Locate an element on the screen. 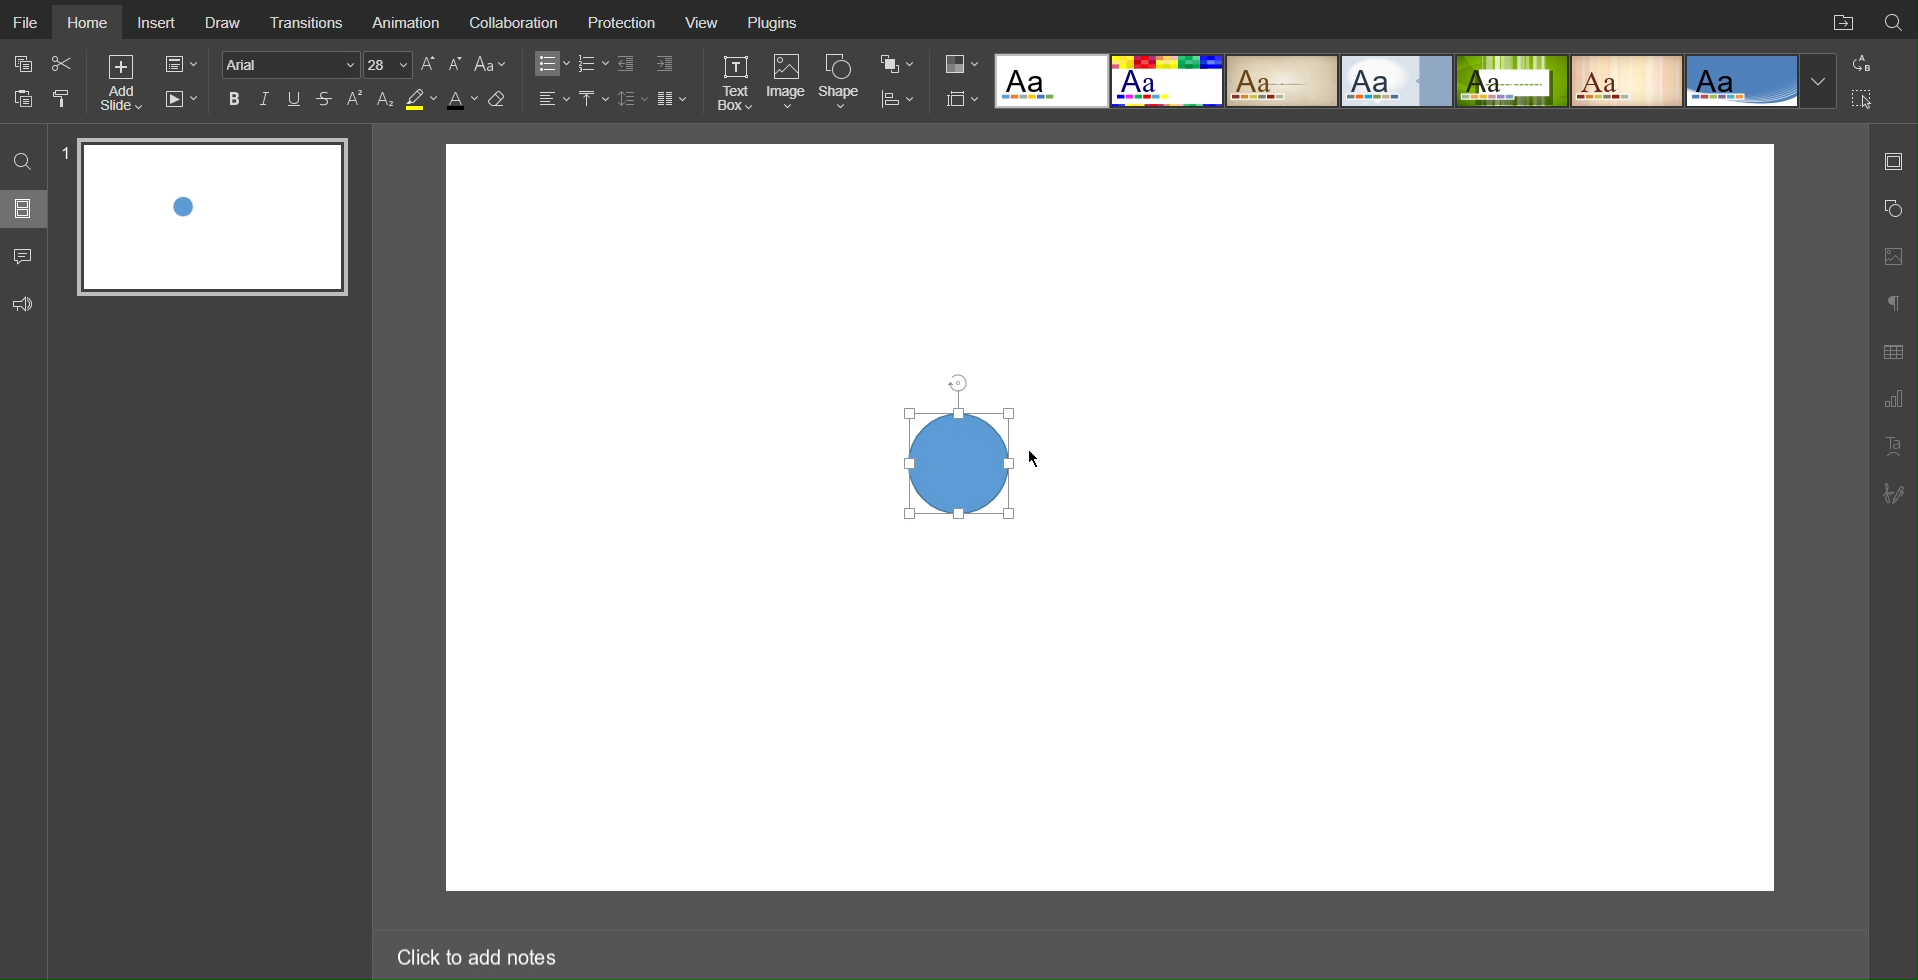 The height and width of the screenshot is (980, 1918). Selection is located at coordinates (1863, 98).